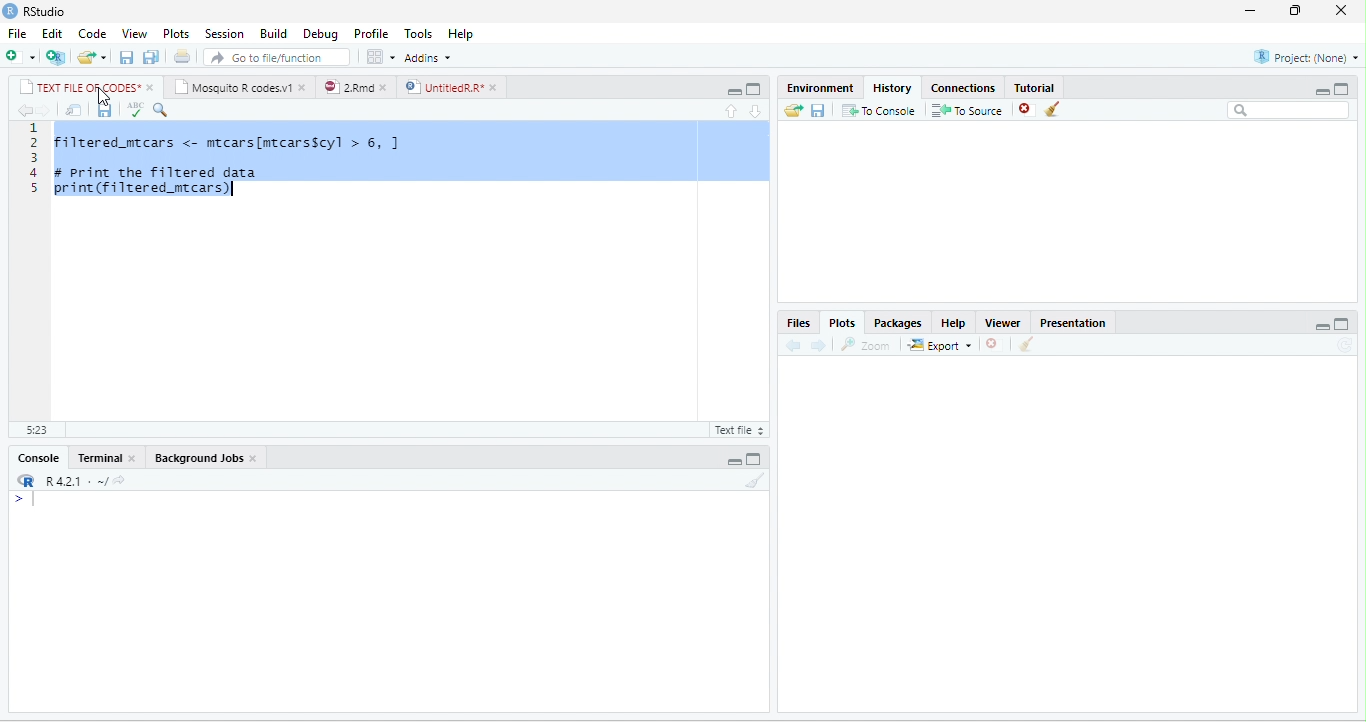 The height and width of the screenshot is (722, 1366). I want to click on save, so click(817, 111).